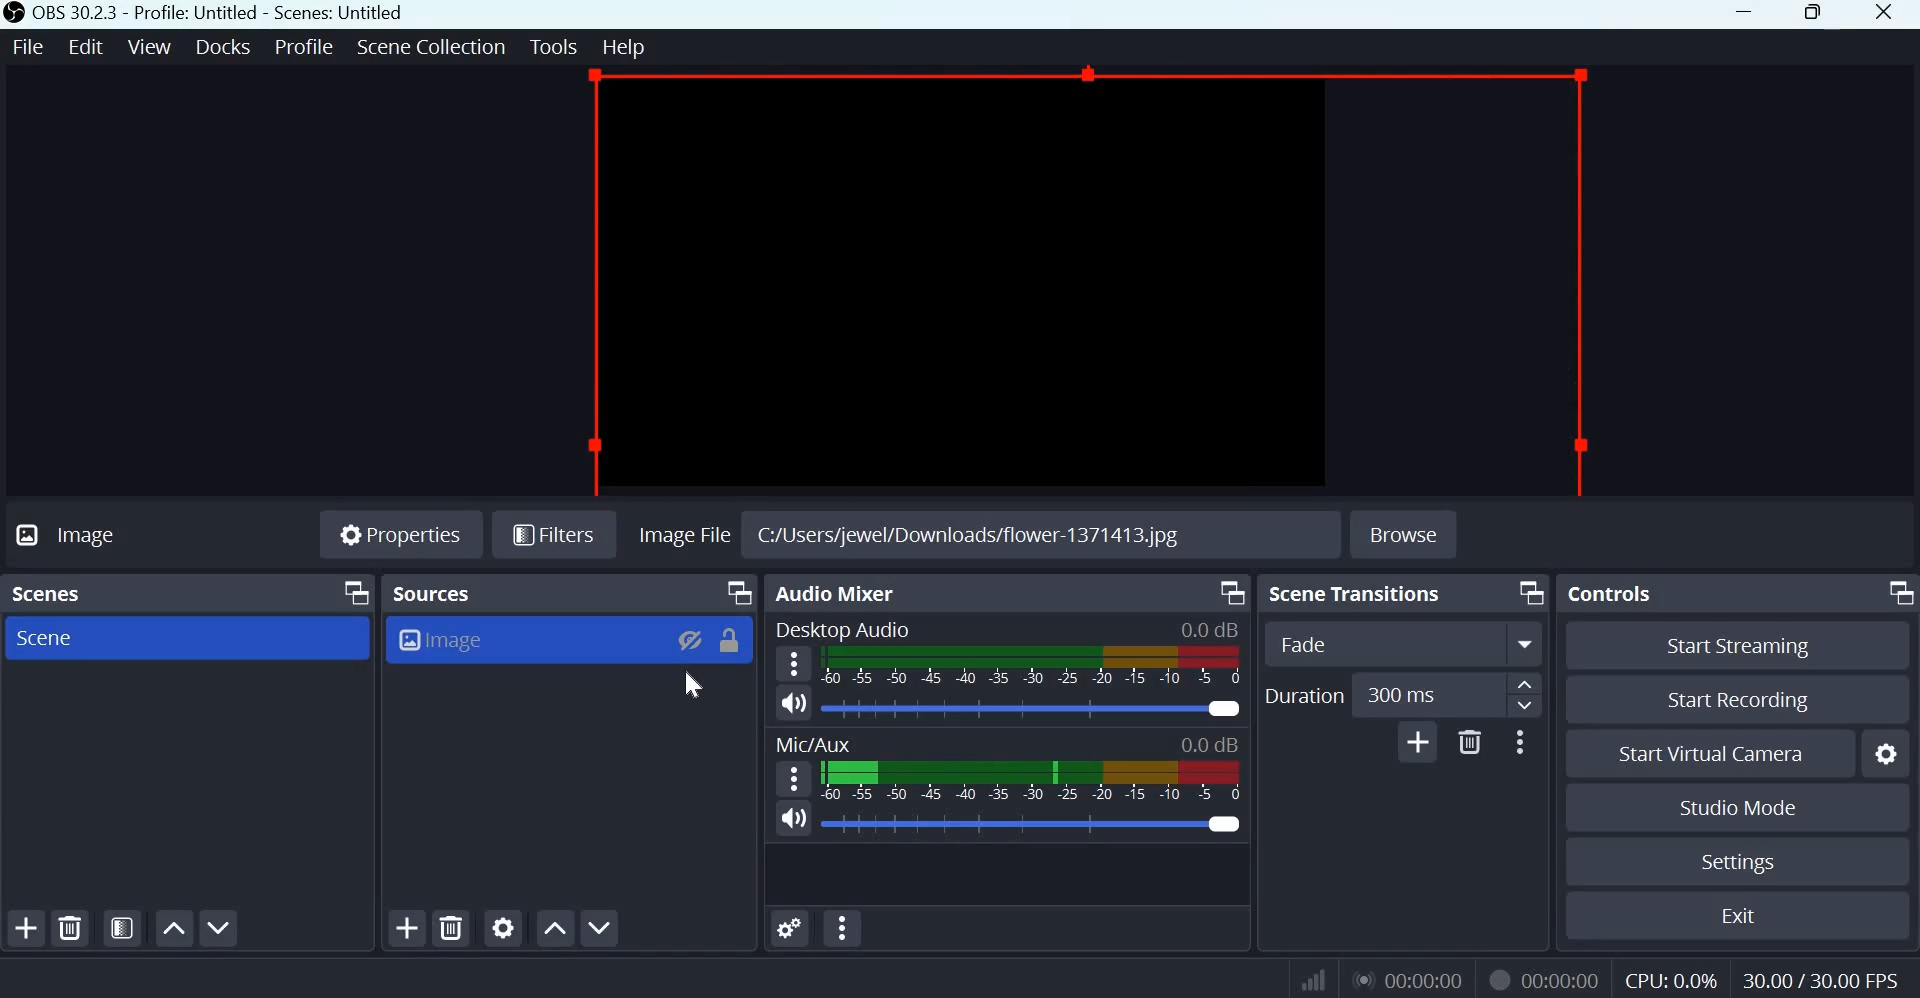 Image resolution: width=1920 pixels, height=998 pixels. I want to click on Dock Options icon, so click(737, 593).